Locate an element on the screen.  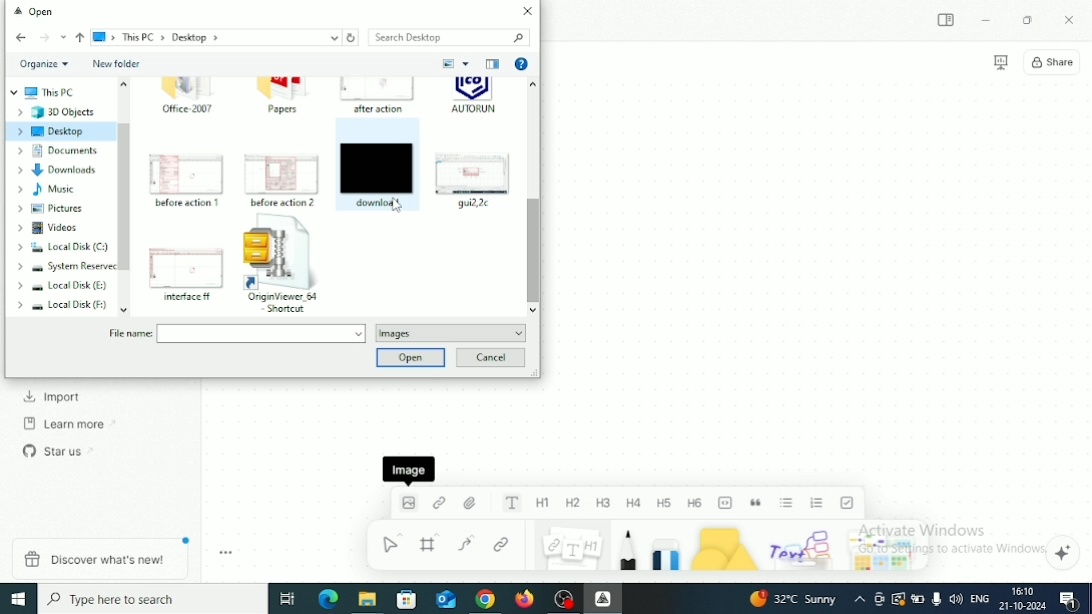
File Explorer is located at coordinates (366, 600).